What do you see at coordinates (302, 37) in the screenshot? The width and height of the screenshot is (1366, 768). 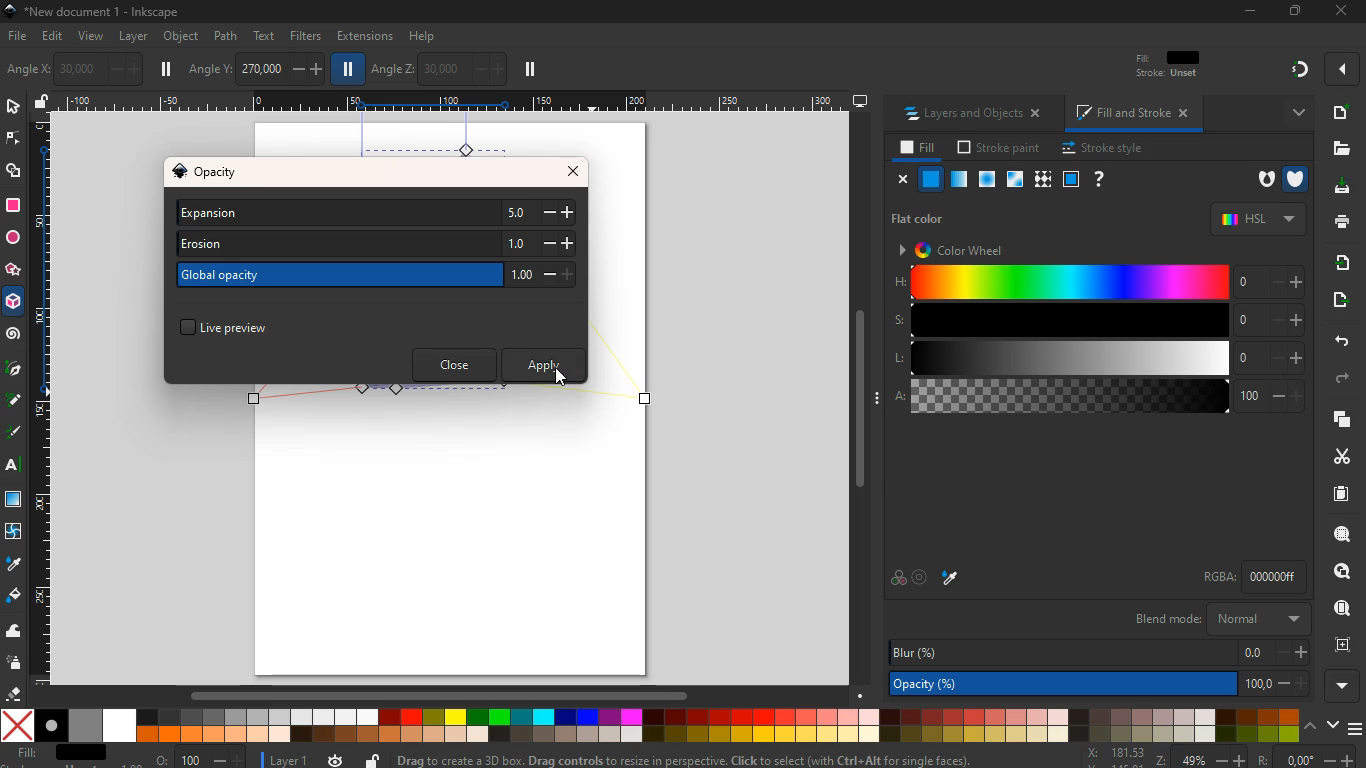 I see `filters` at bounding box center [302, 37].